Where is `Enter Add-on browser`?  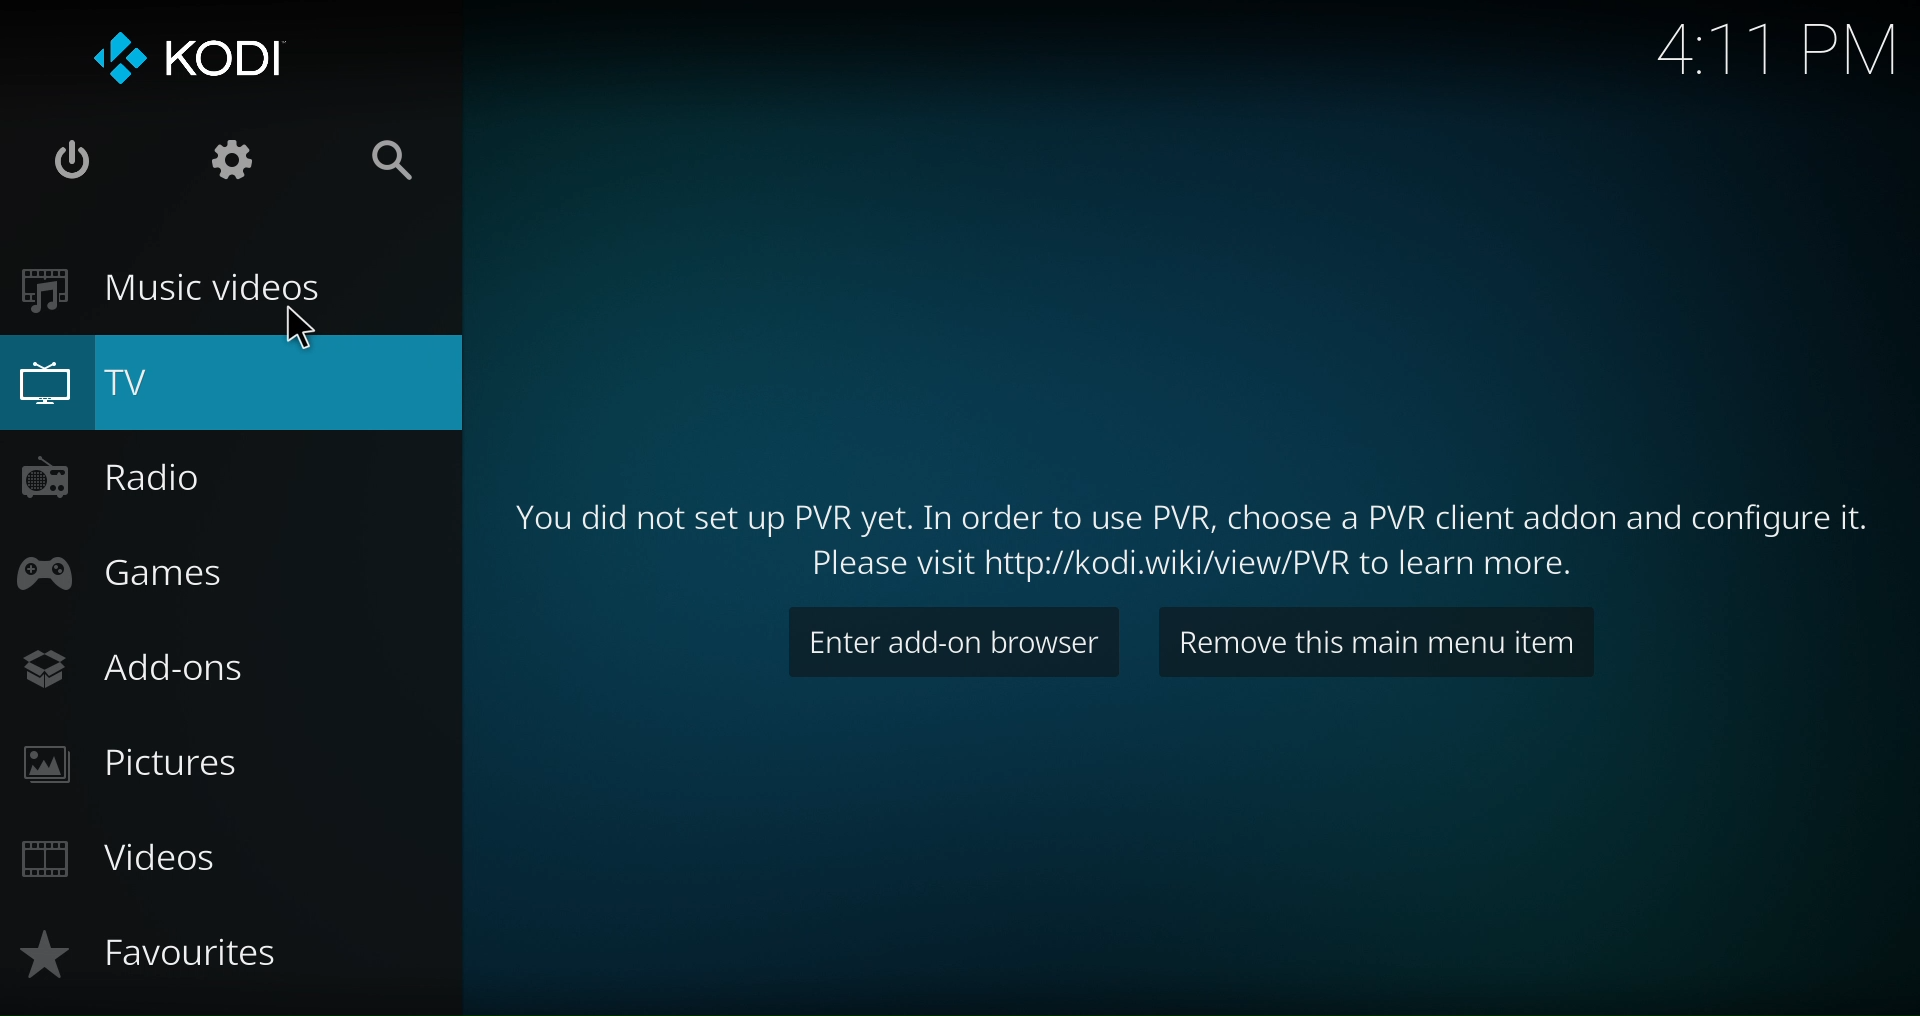
Enter Add-on browser is located at coordinates (955, 643).